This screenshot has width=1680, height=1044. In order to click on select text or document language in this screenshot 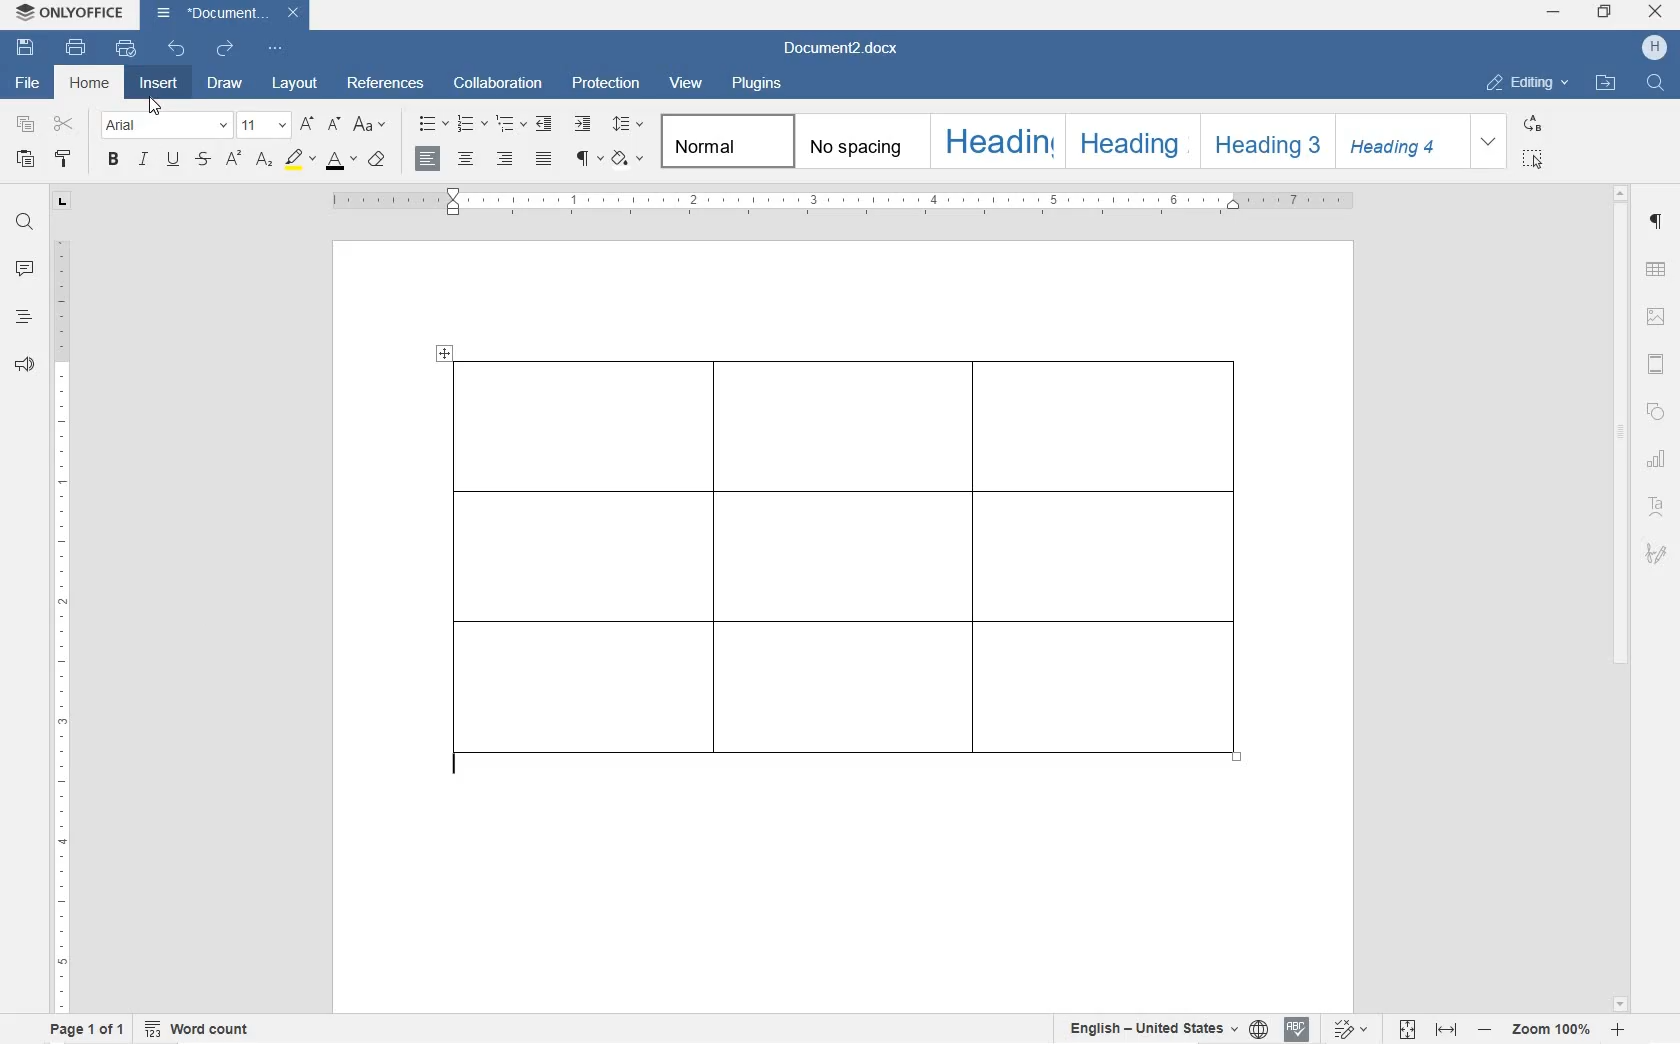, I will do `click(1165, 1031)`.